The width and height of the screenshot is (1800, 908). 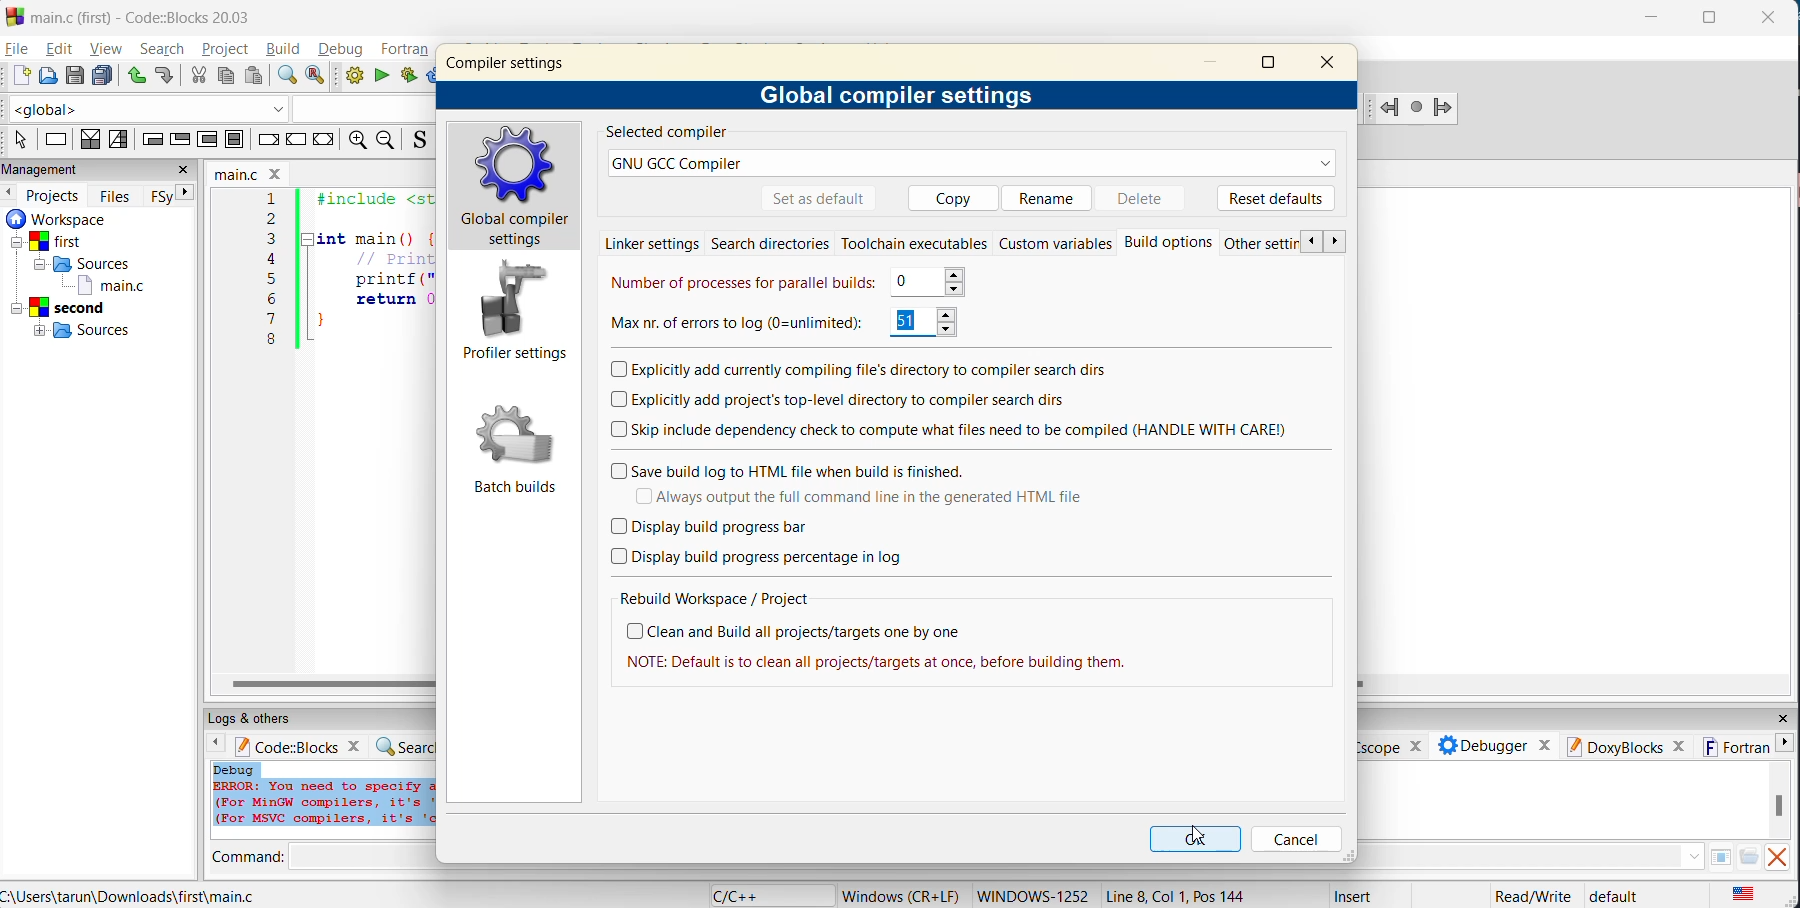 I want to click on display build progress bar, so click(x=714, y=529).